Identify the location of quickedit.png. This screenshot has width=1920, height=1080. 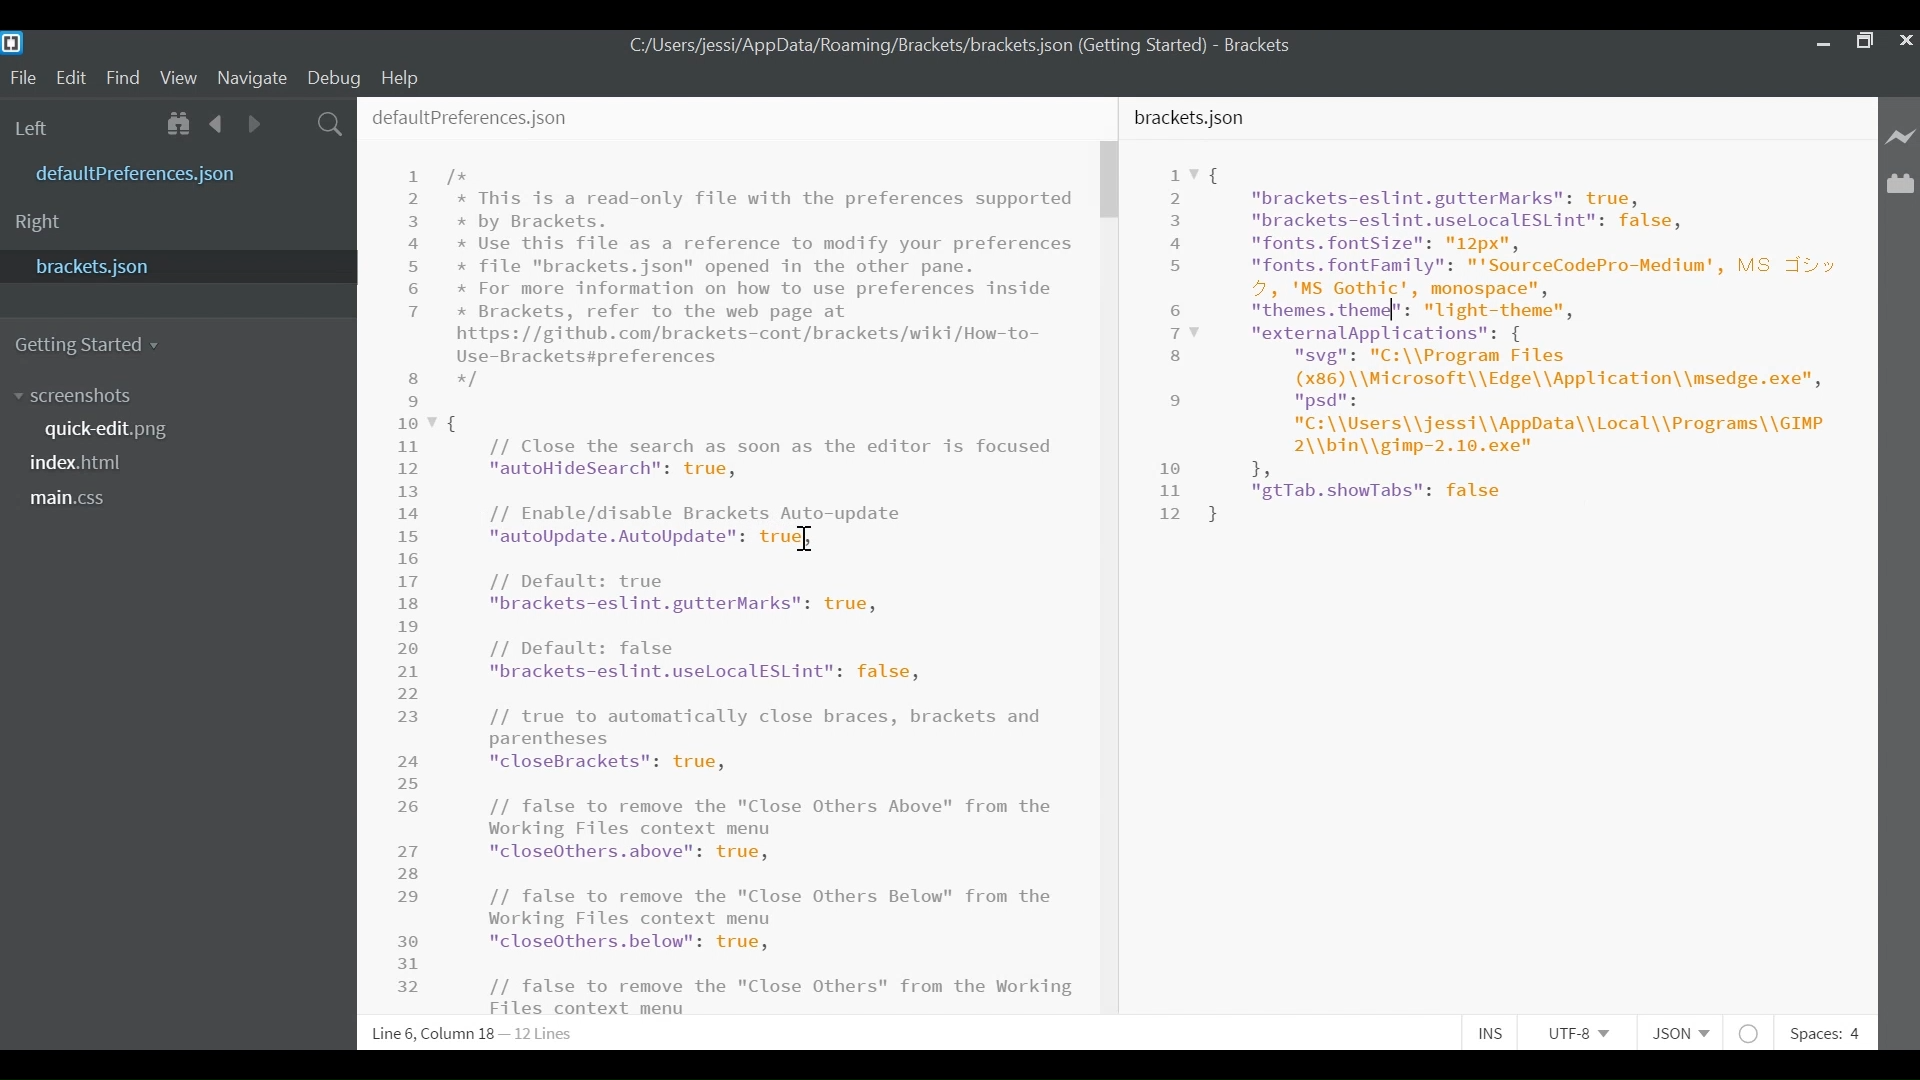
(117, 428).